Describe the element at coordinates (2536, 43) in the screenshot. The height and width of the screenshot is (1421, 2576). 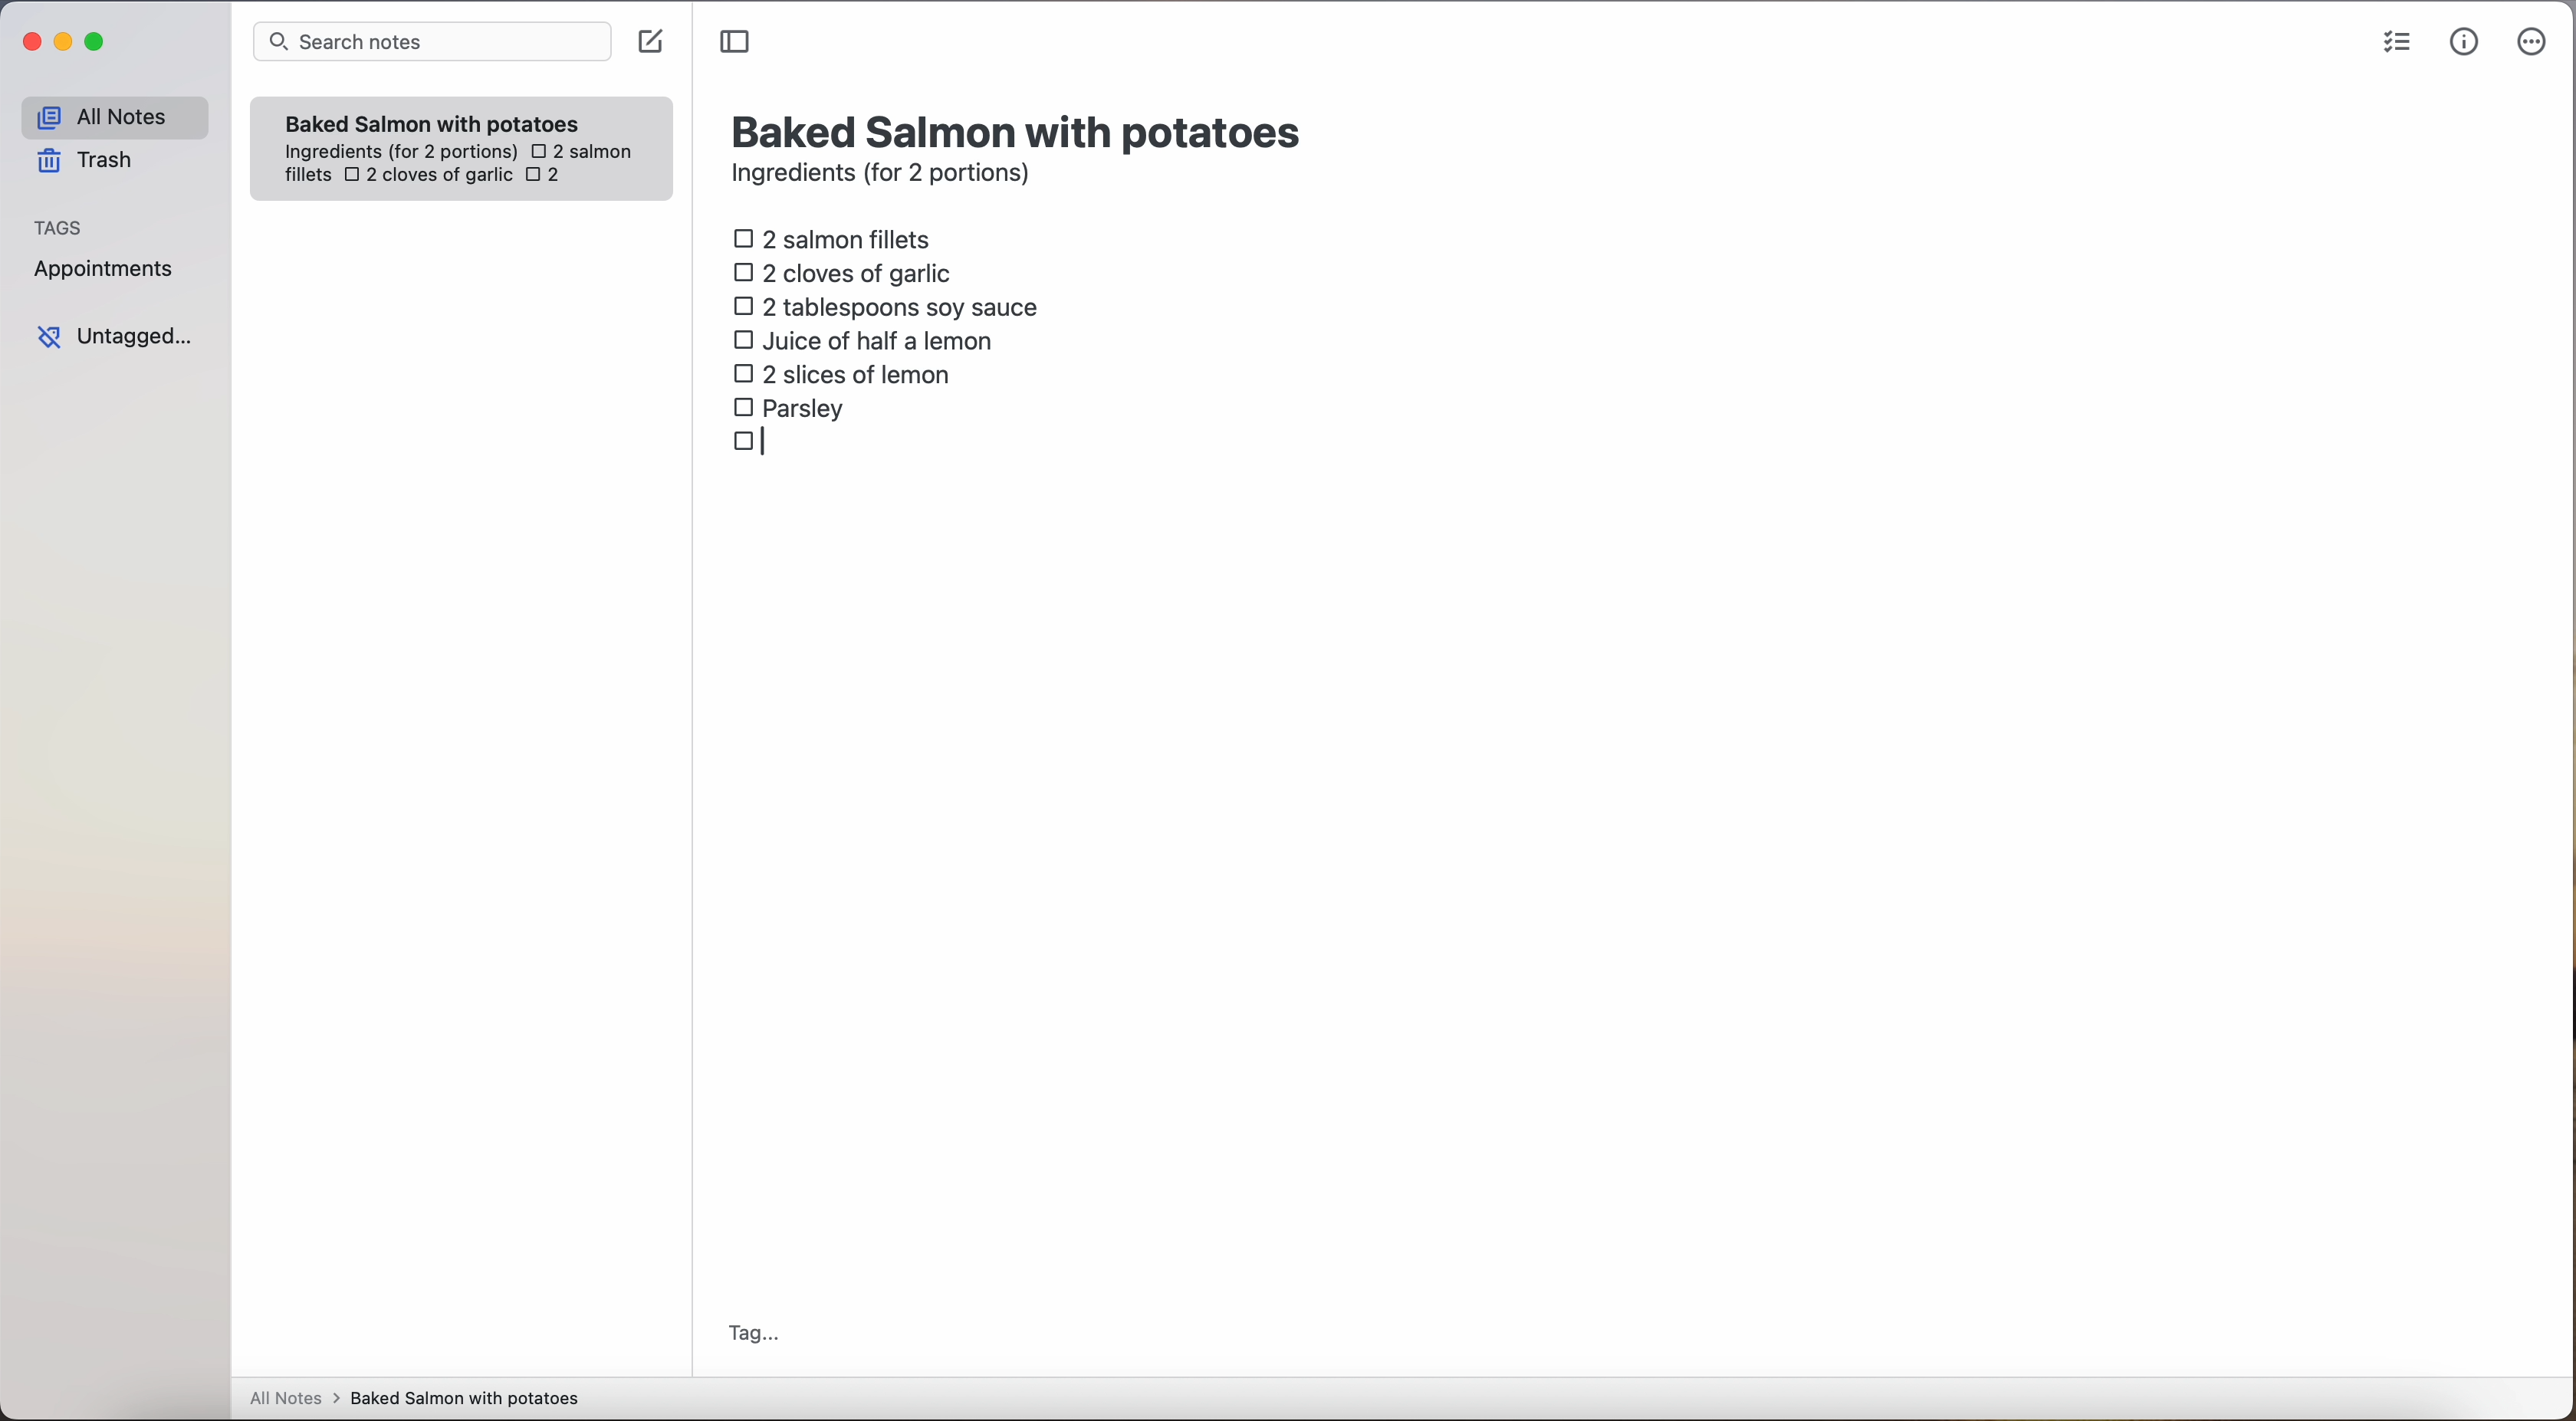
I see `more options` at that location.